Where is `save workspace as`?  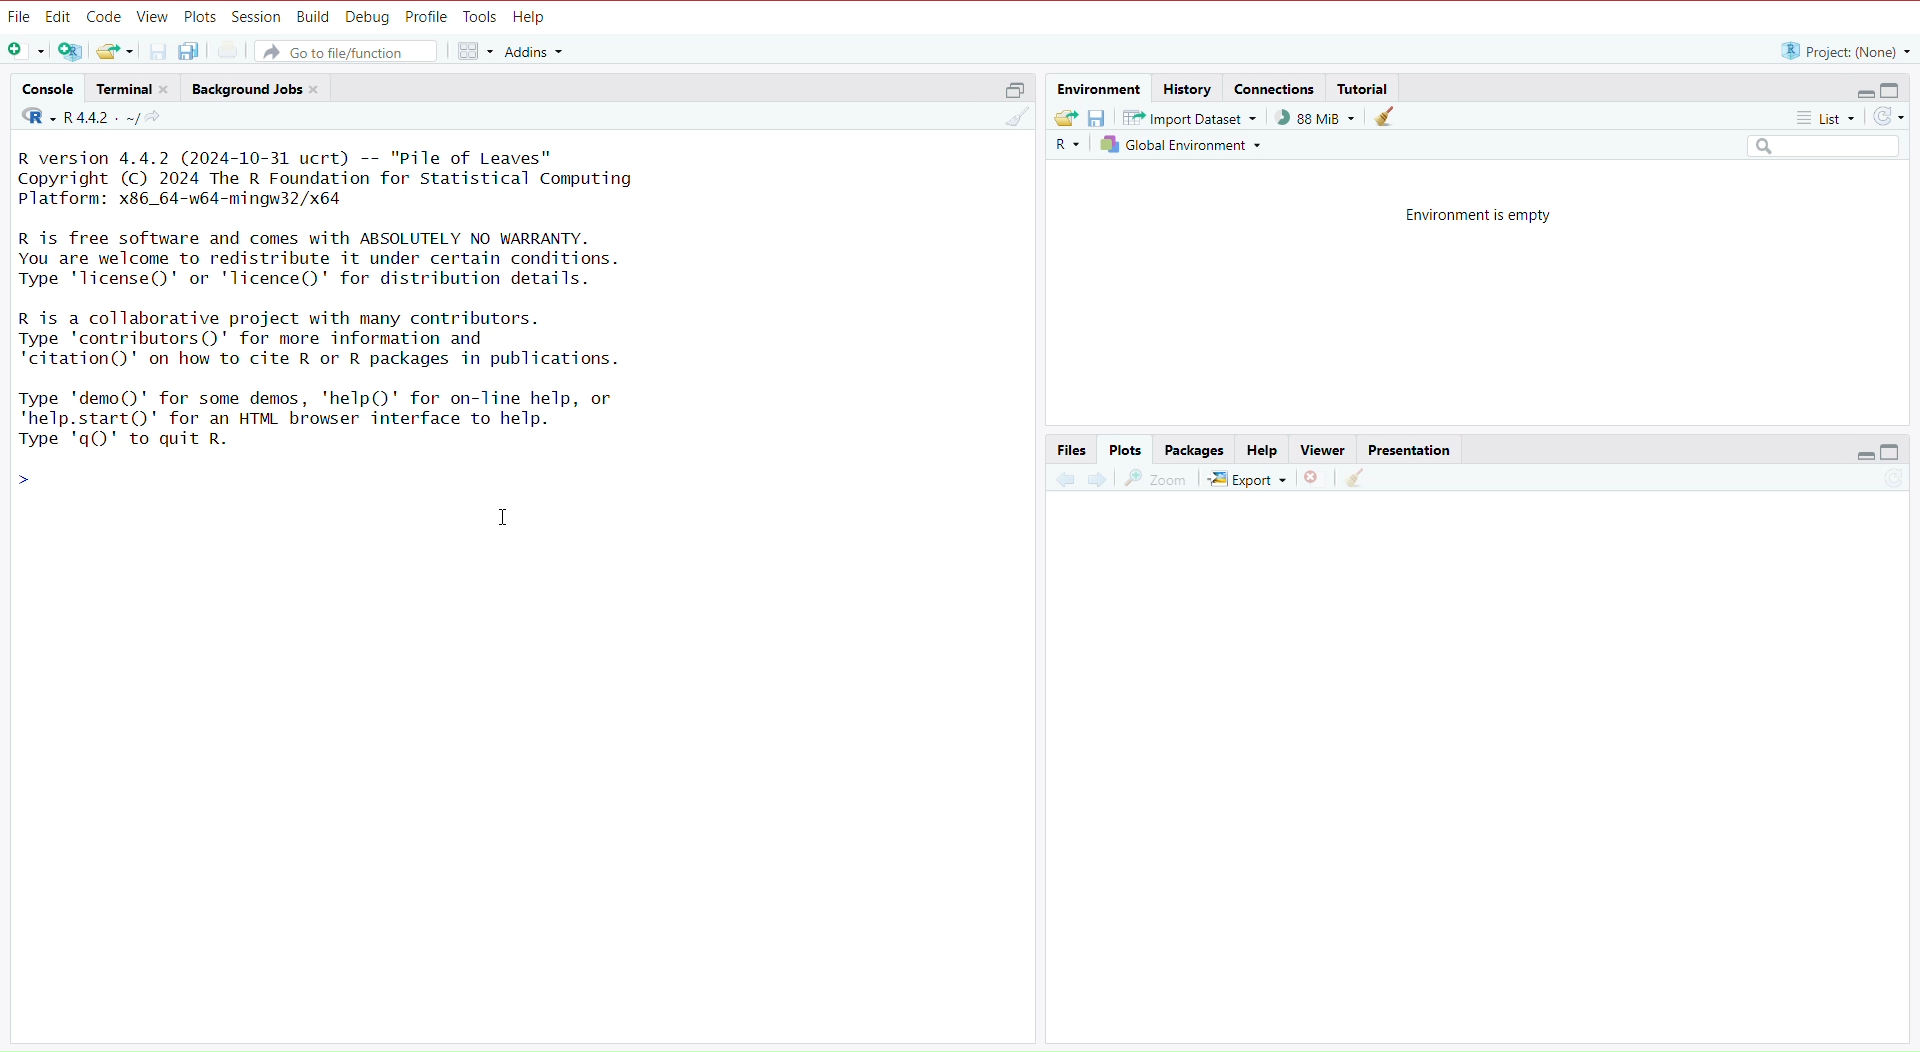
save workspace as is located at coordinates (1102, 119).